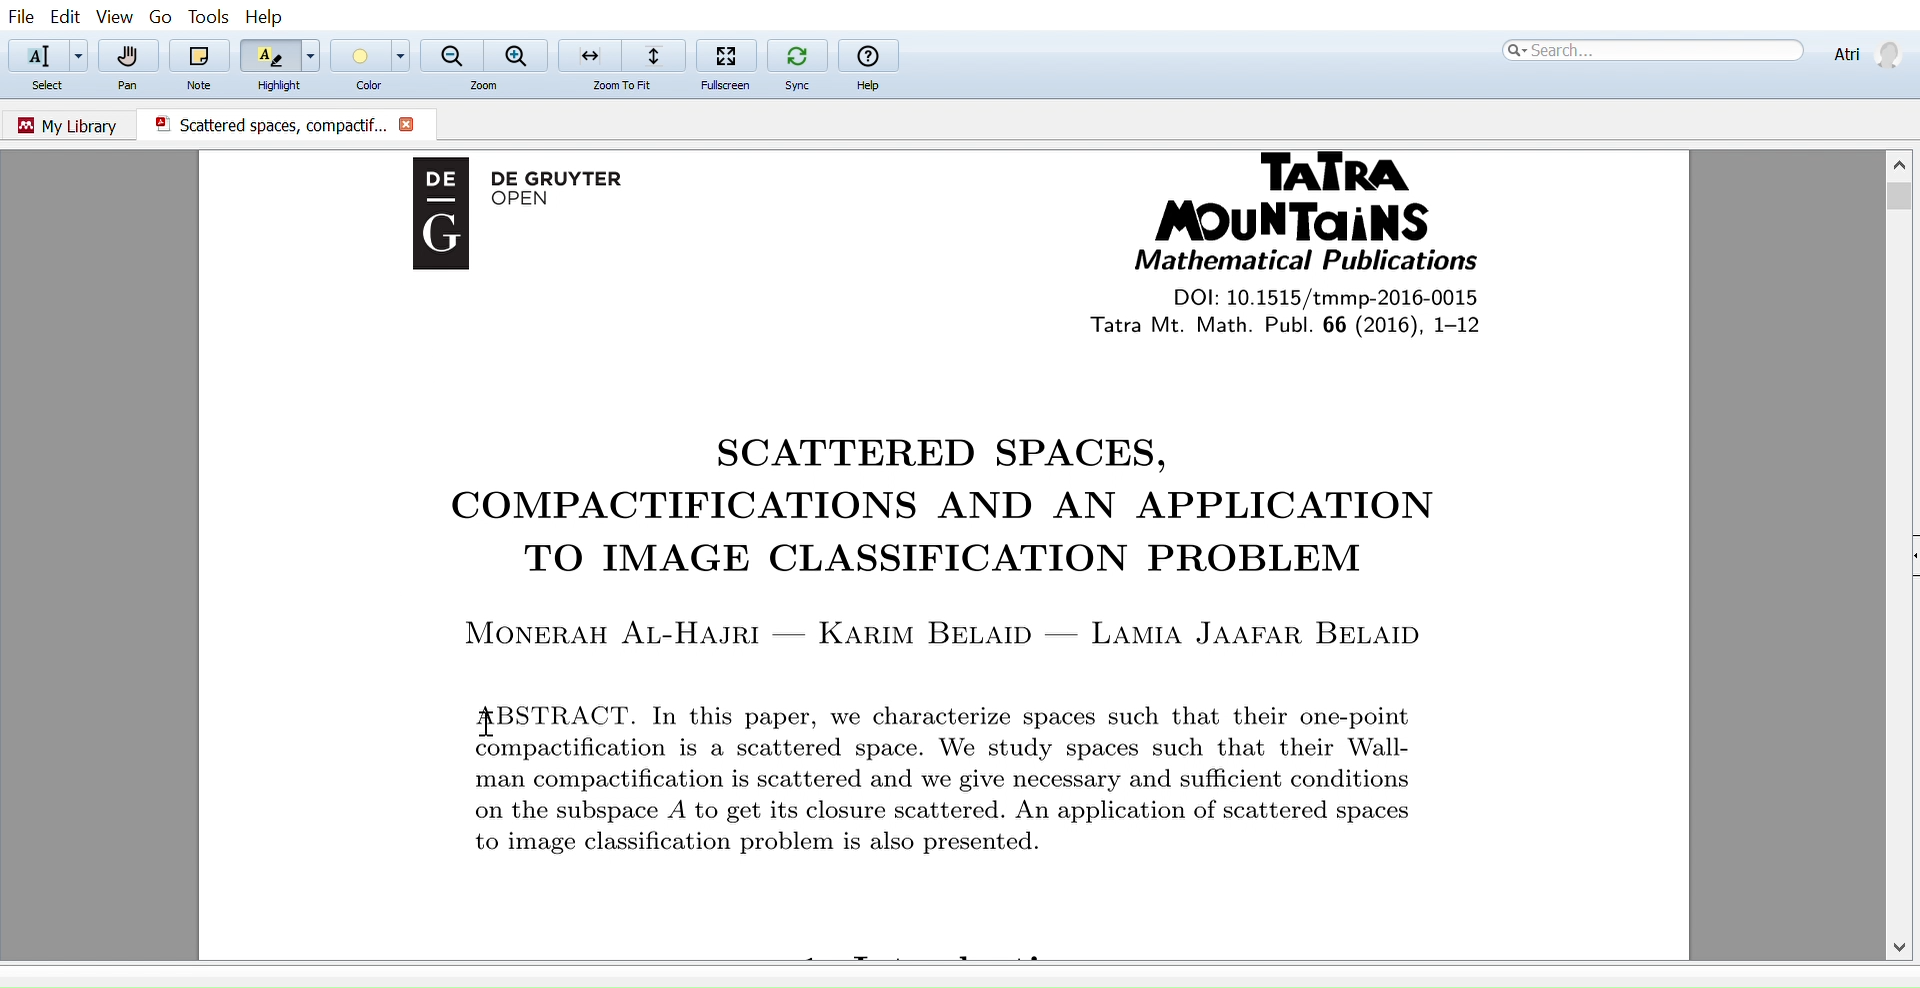  What do you see at coordinates (1316, 198) in the screenshot?
I see `Tatra Mountains` at bounding box center [1316, 198].